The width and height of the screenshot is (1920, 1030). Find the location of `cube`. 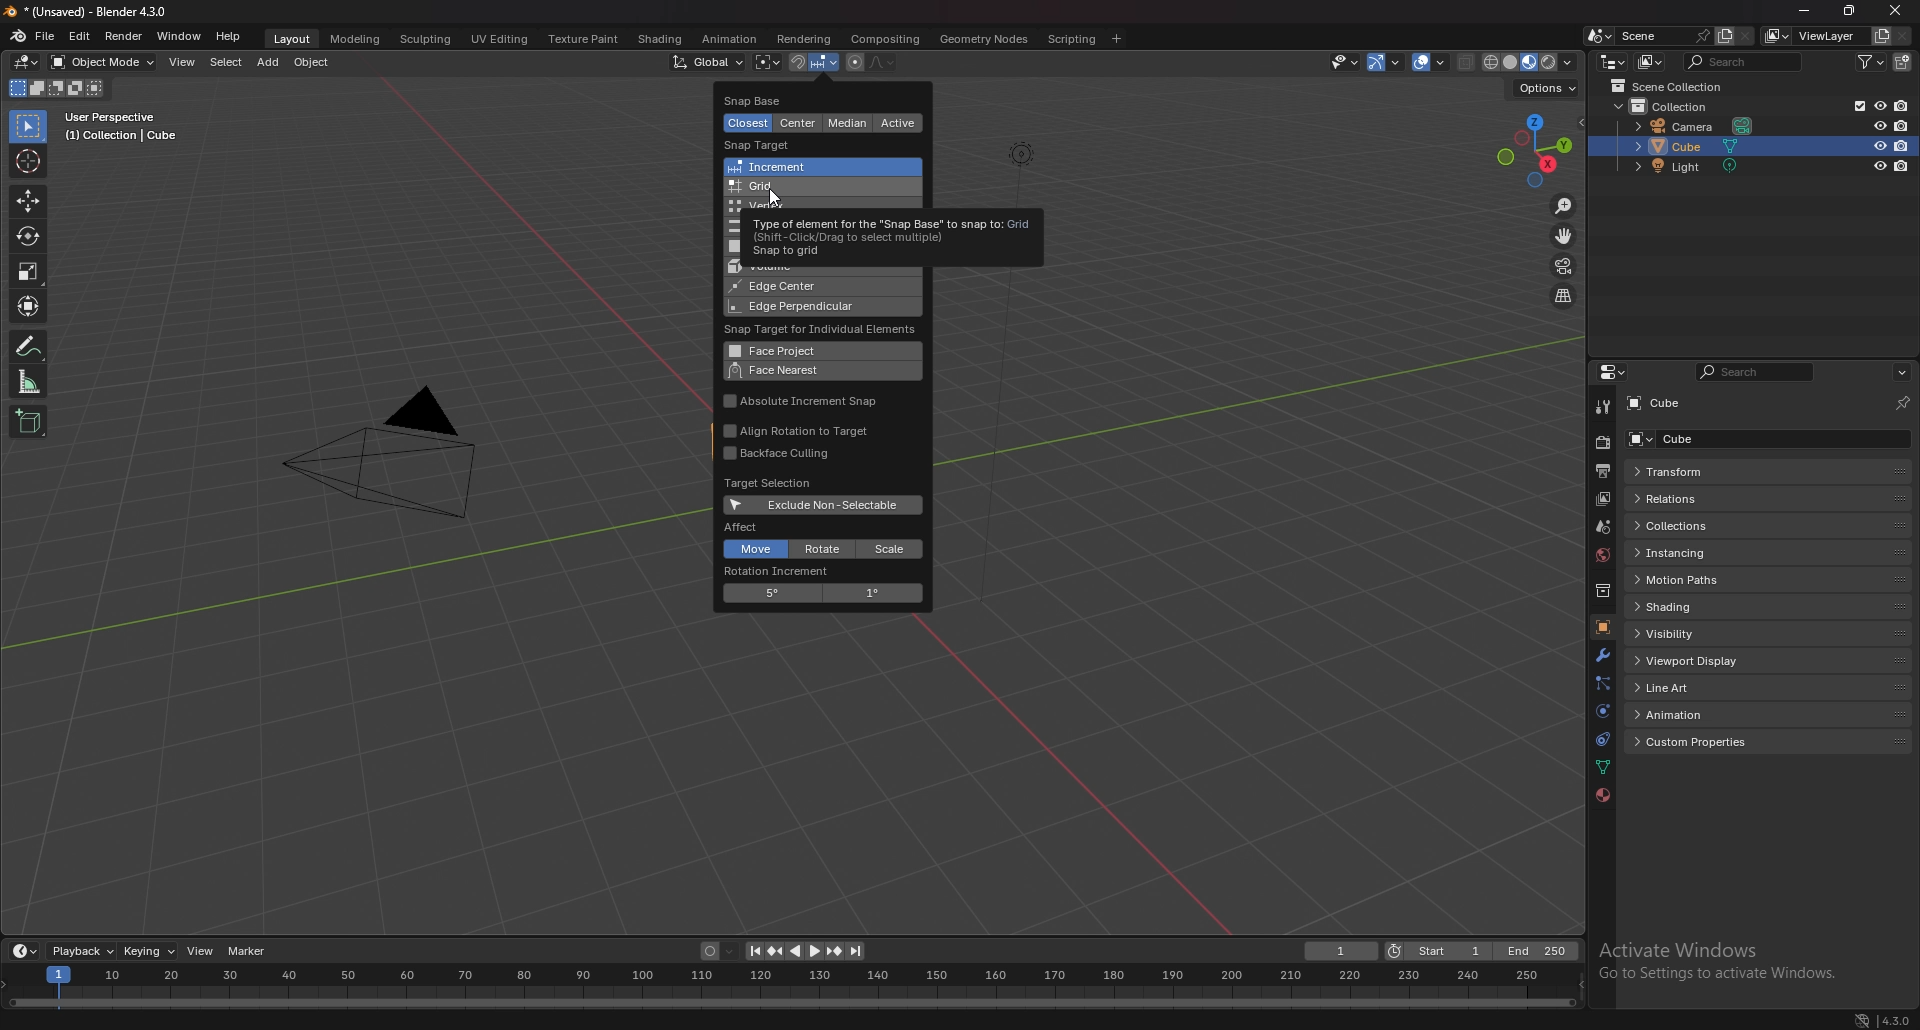

cube is located at coordinates (1670, 404).